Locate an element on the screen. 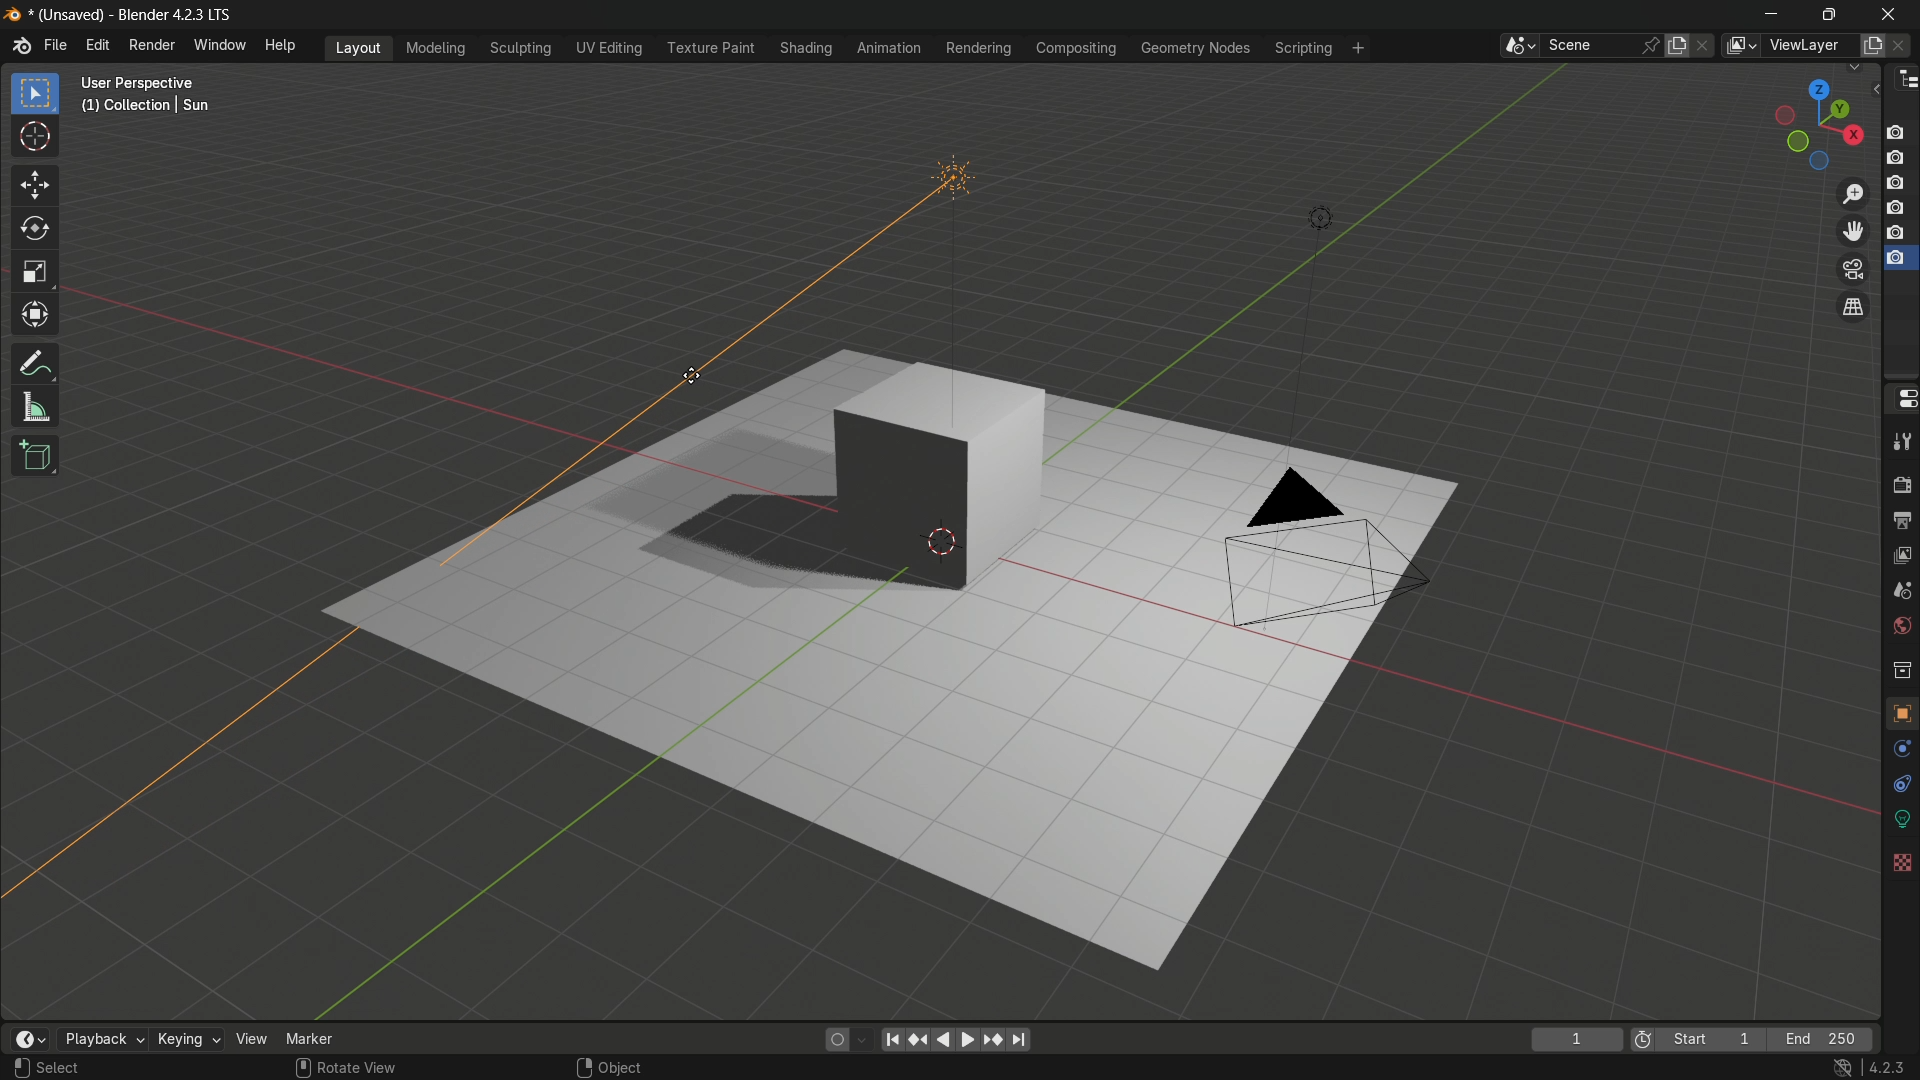 This screenshot has height=1080, width=1920. start 1 is located at coordinates (1713, 1037).